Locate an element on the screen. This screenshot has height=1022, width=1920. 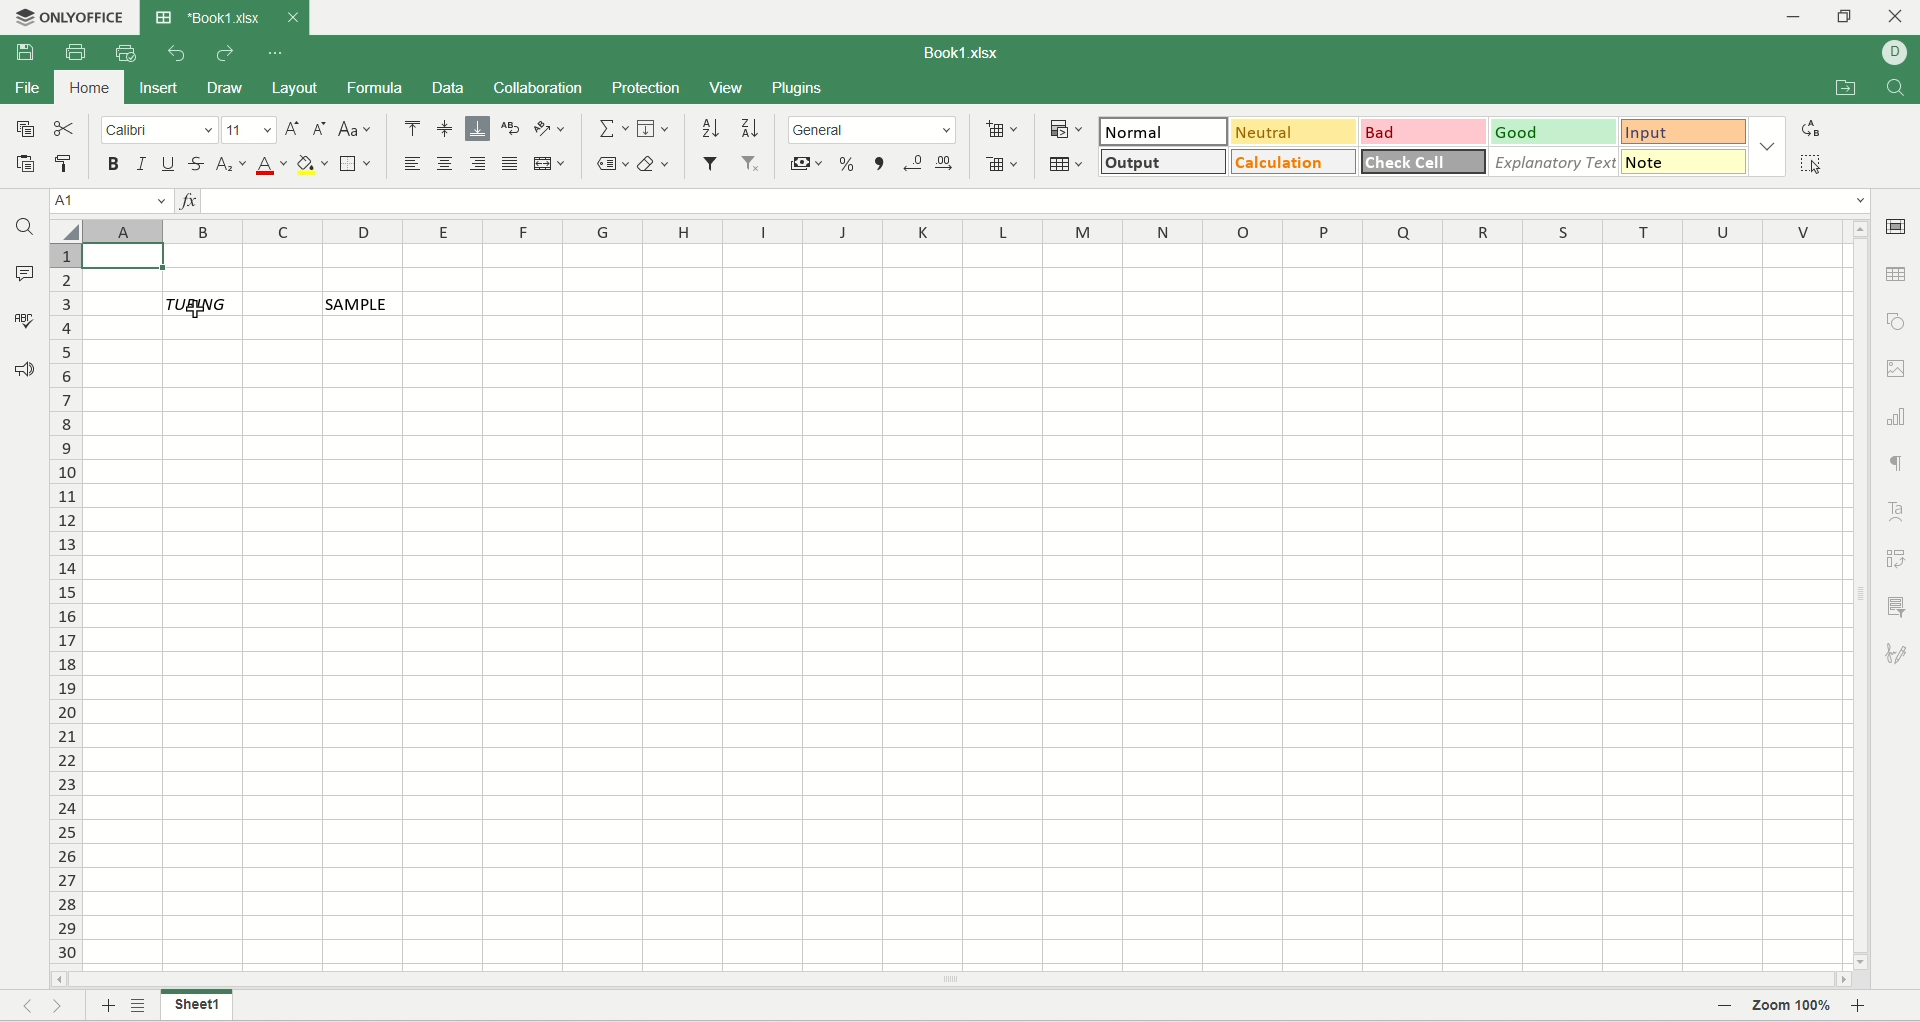
minimize is located at coordinates (1803, 17).